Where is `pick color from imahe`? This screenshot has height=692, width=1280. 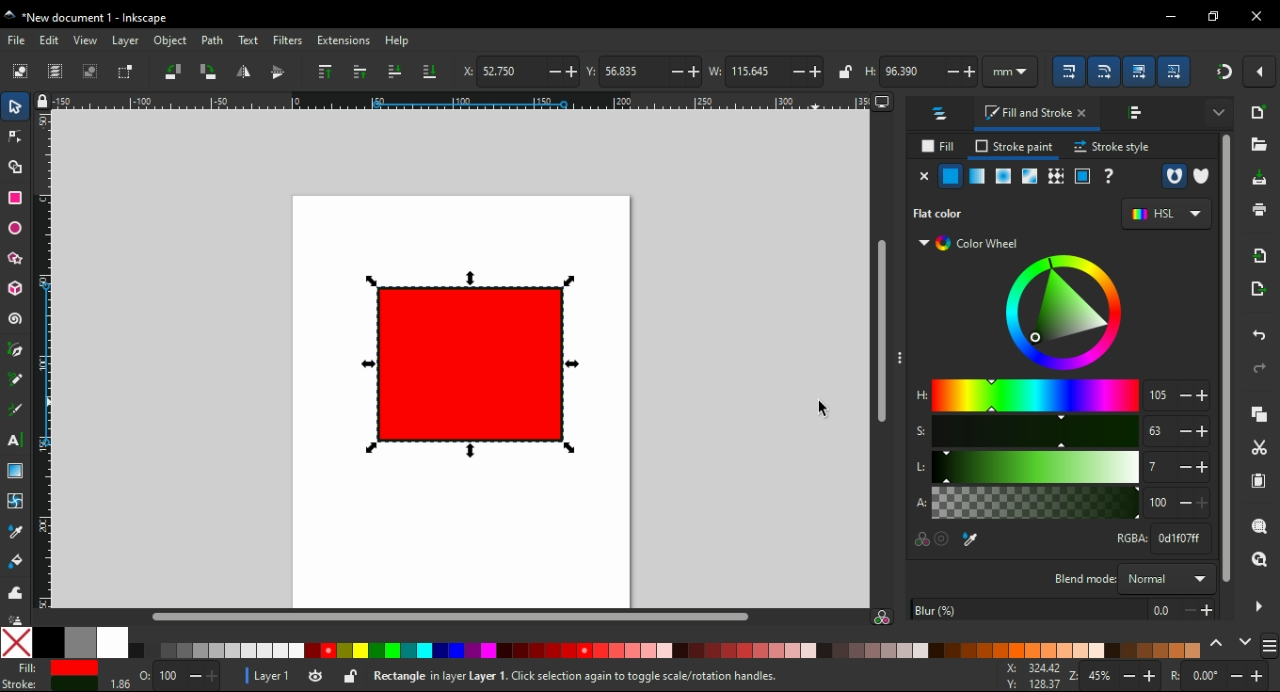
pick color from imahe is located at coordinates (974, 540).